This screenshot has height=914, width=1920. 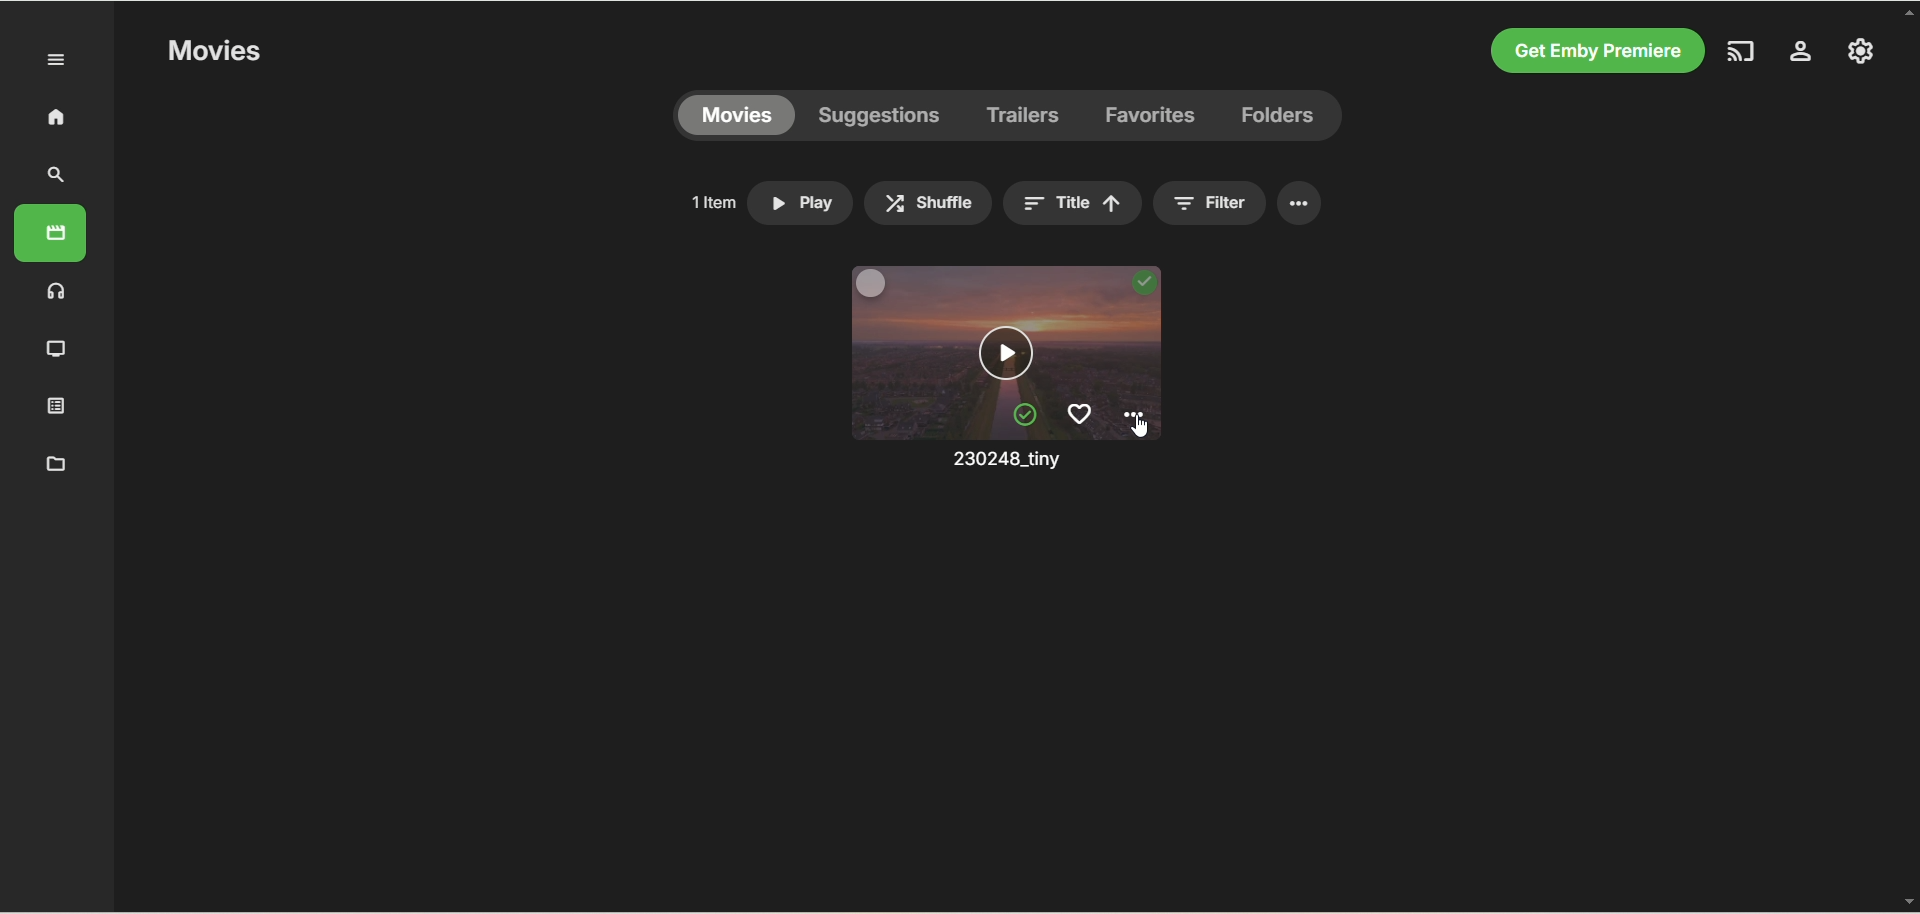 I want to click on play, so click(x=800, y=203).